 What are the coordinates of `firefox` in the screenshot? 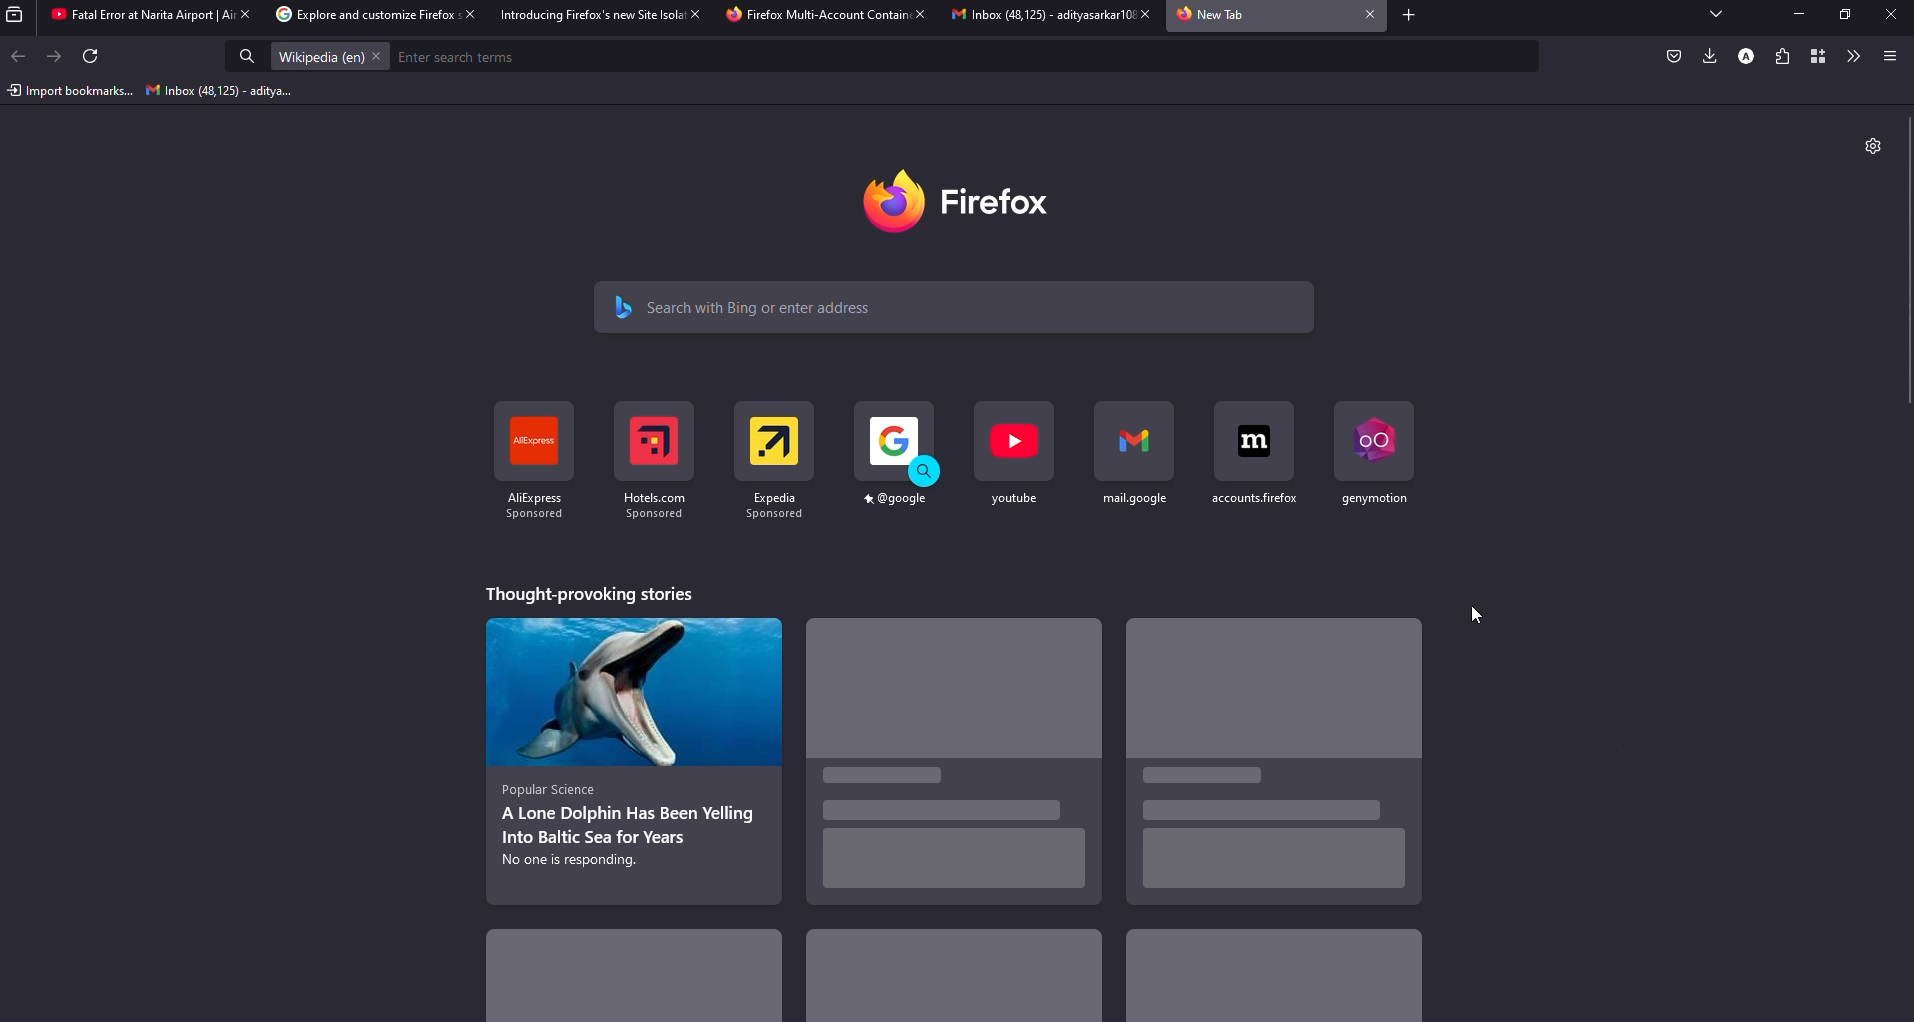 It's located at (972, 201).